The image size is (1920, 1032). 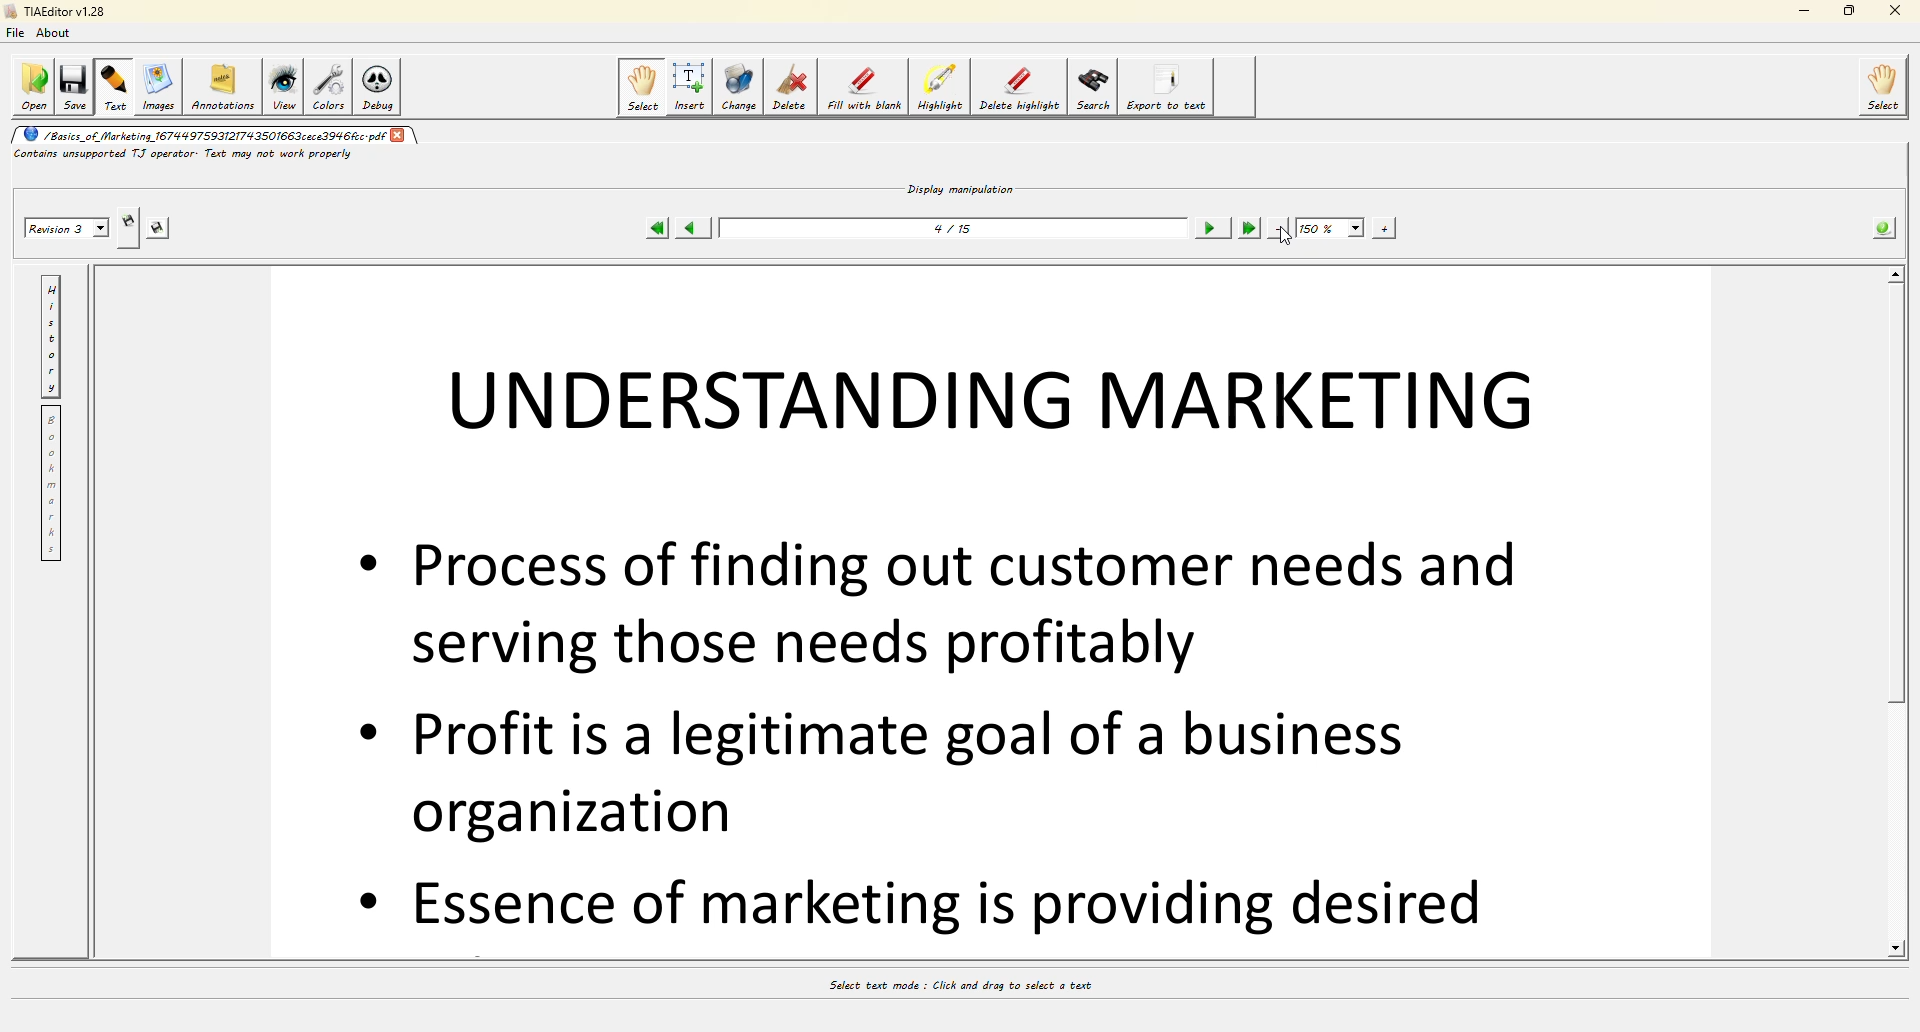 I want to click on close, so click(x=1898, y=10).